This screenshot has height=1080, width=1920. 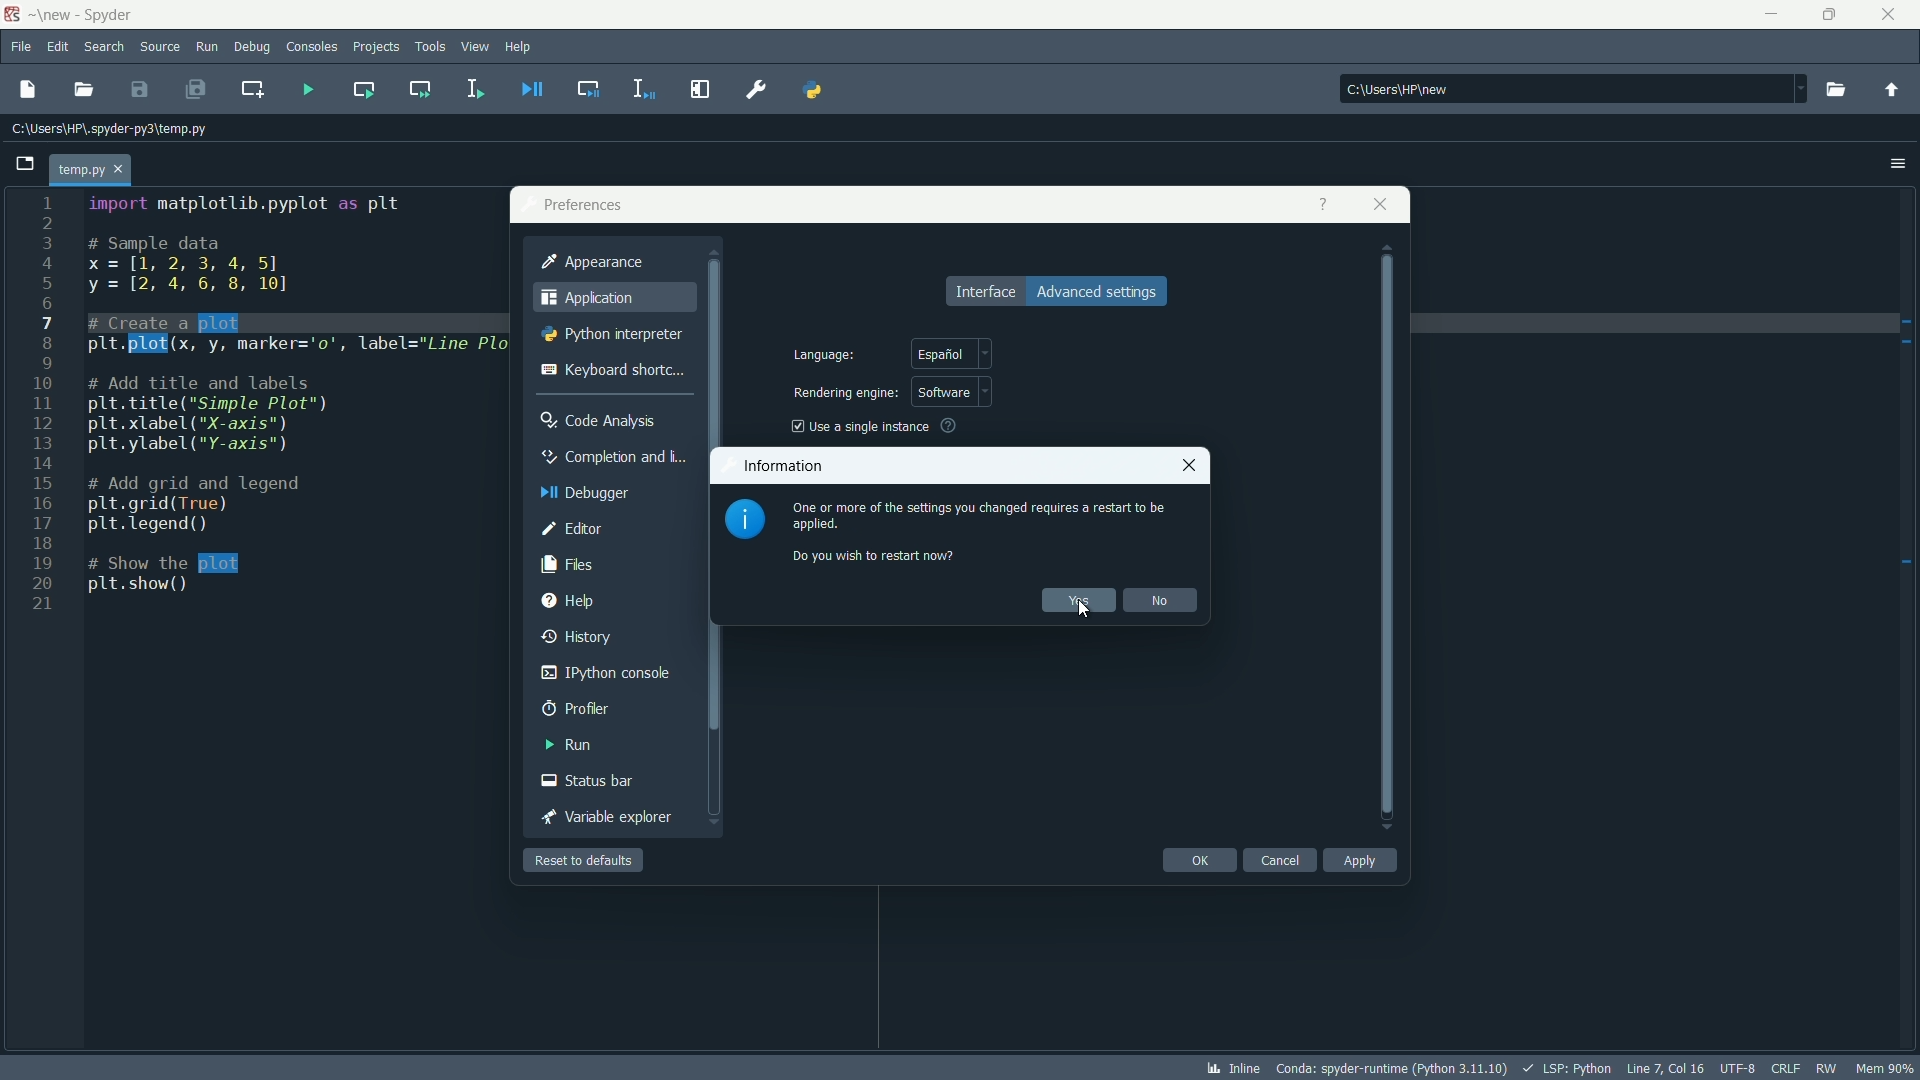 I want to click on app icon, so click(x=14, y=17).